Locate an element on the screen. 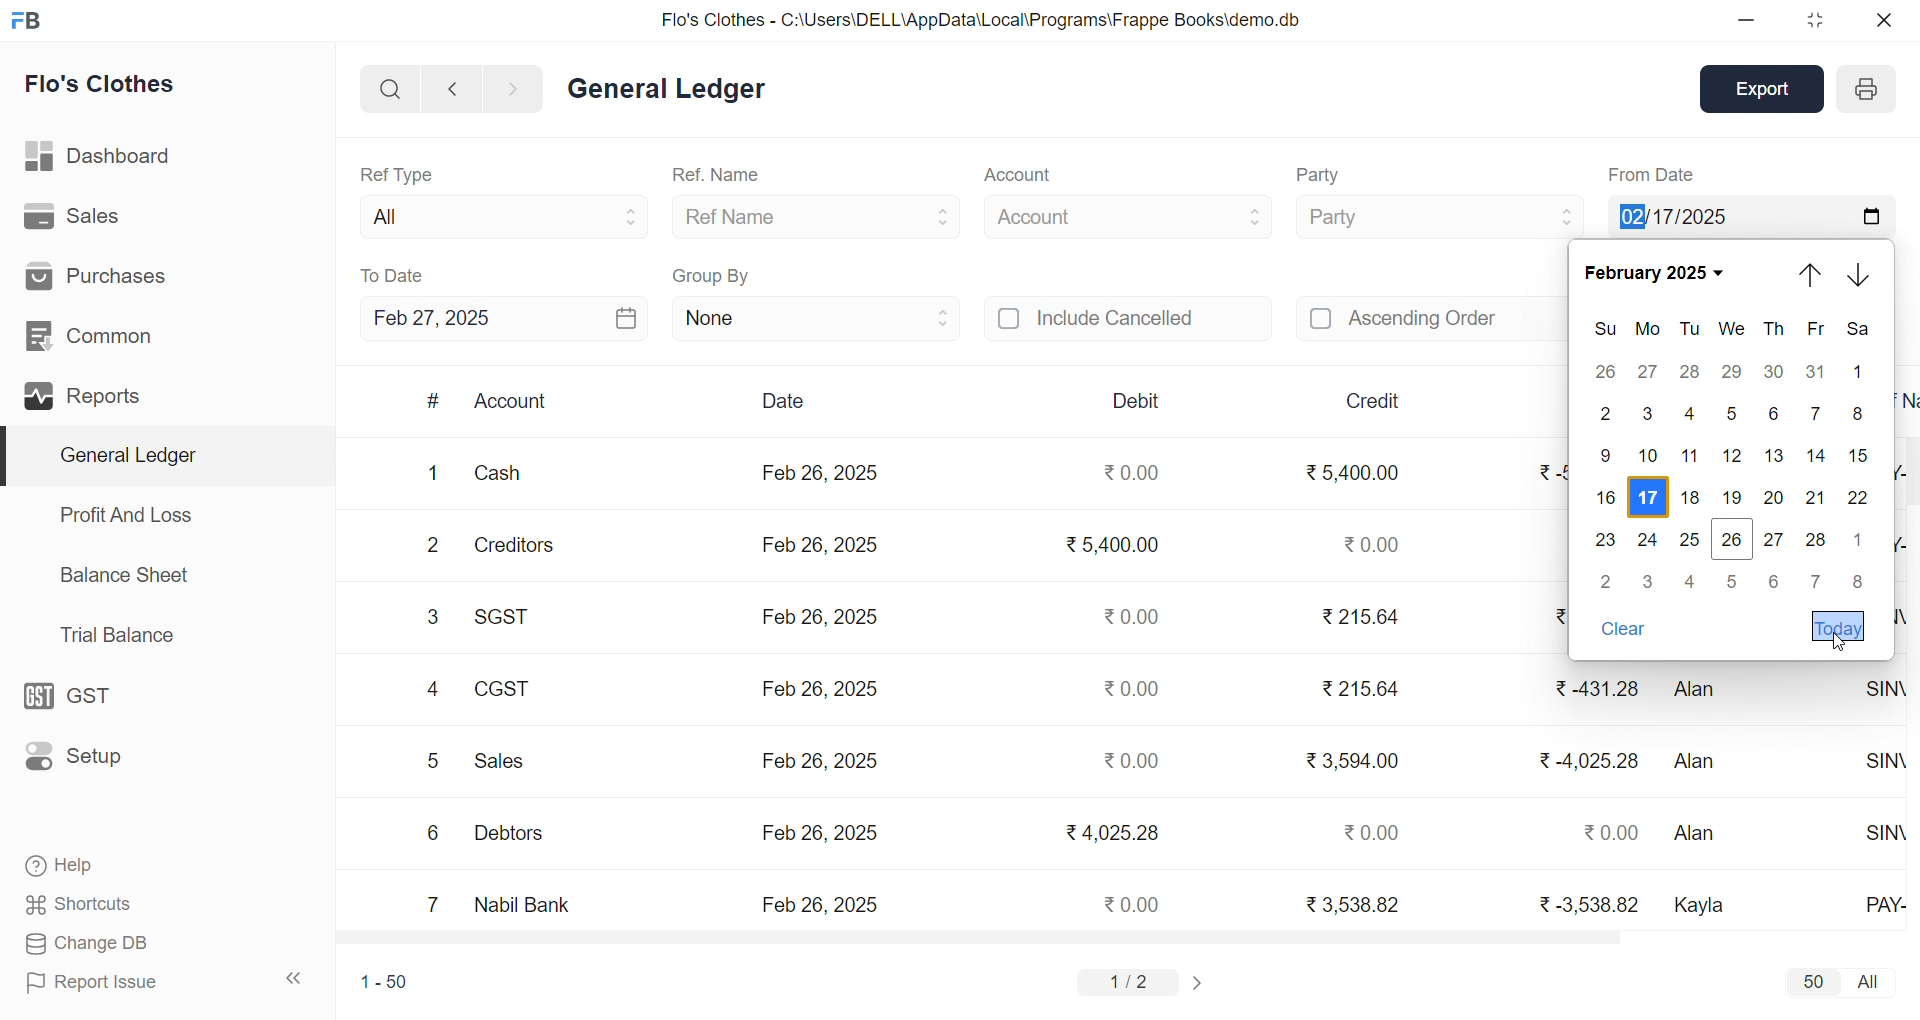 This screenshot has width=1920, height=1020. To Date is located at coordinates (394, 275).